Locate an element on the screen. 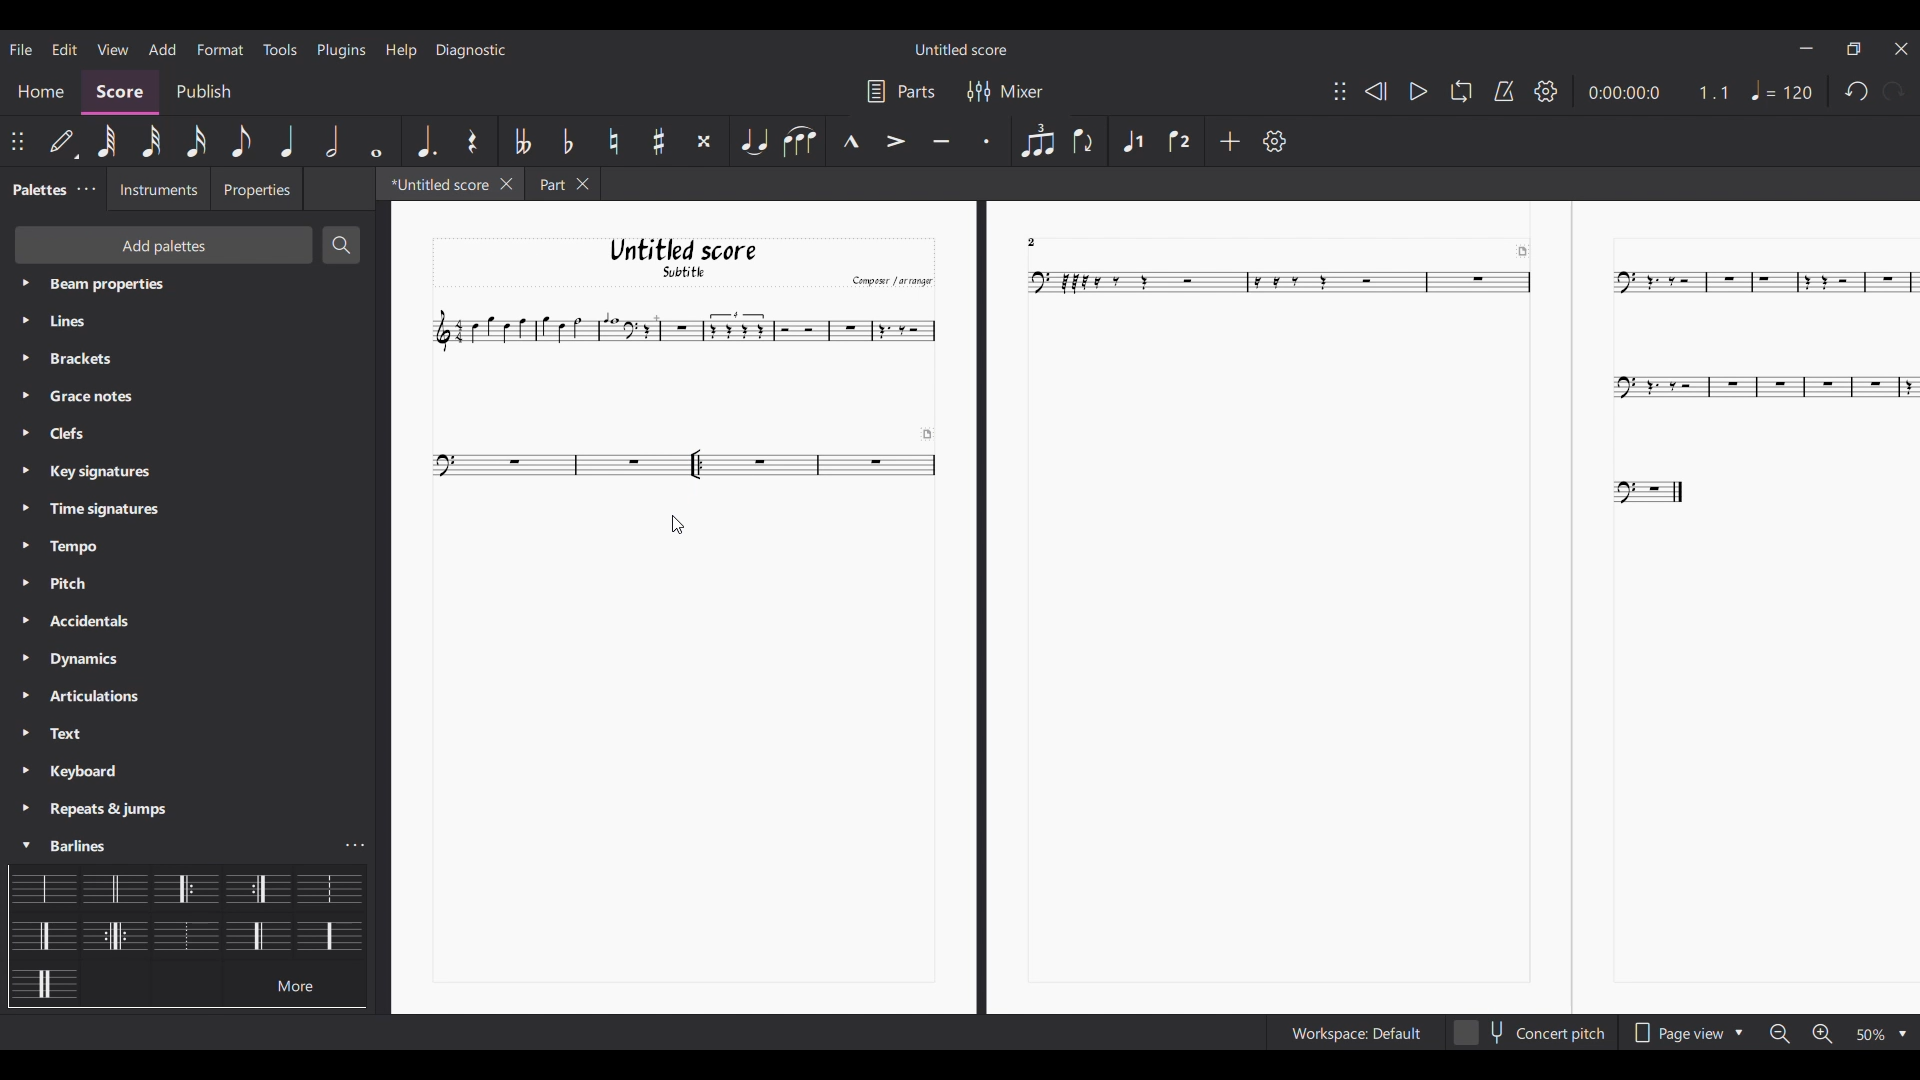  Publish section is located at coordinates (205, 91).